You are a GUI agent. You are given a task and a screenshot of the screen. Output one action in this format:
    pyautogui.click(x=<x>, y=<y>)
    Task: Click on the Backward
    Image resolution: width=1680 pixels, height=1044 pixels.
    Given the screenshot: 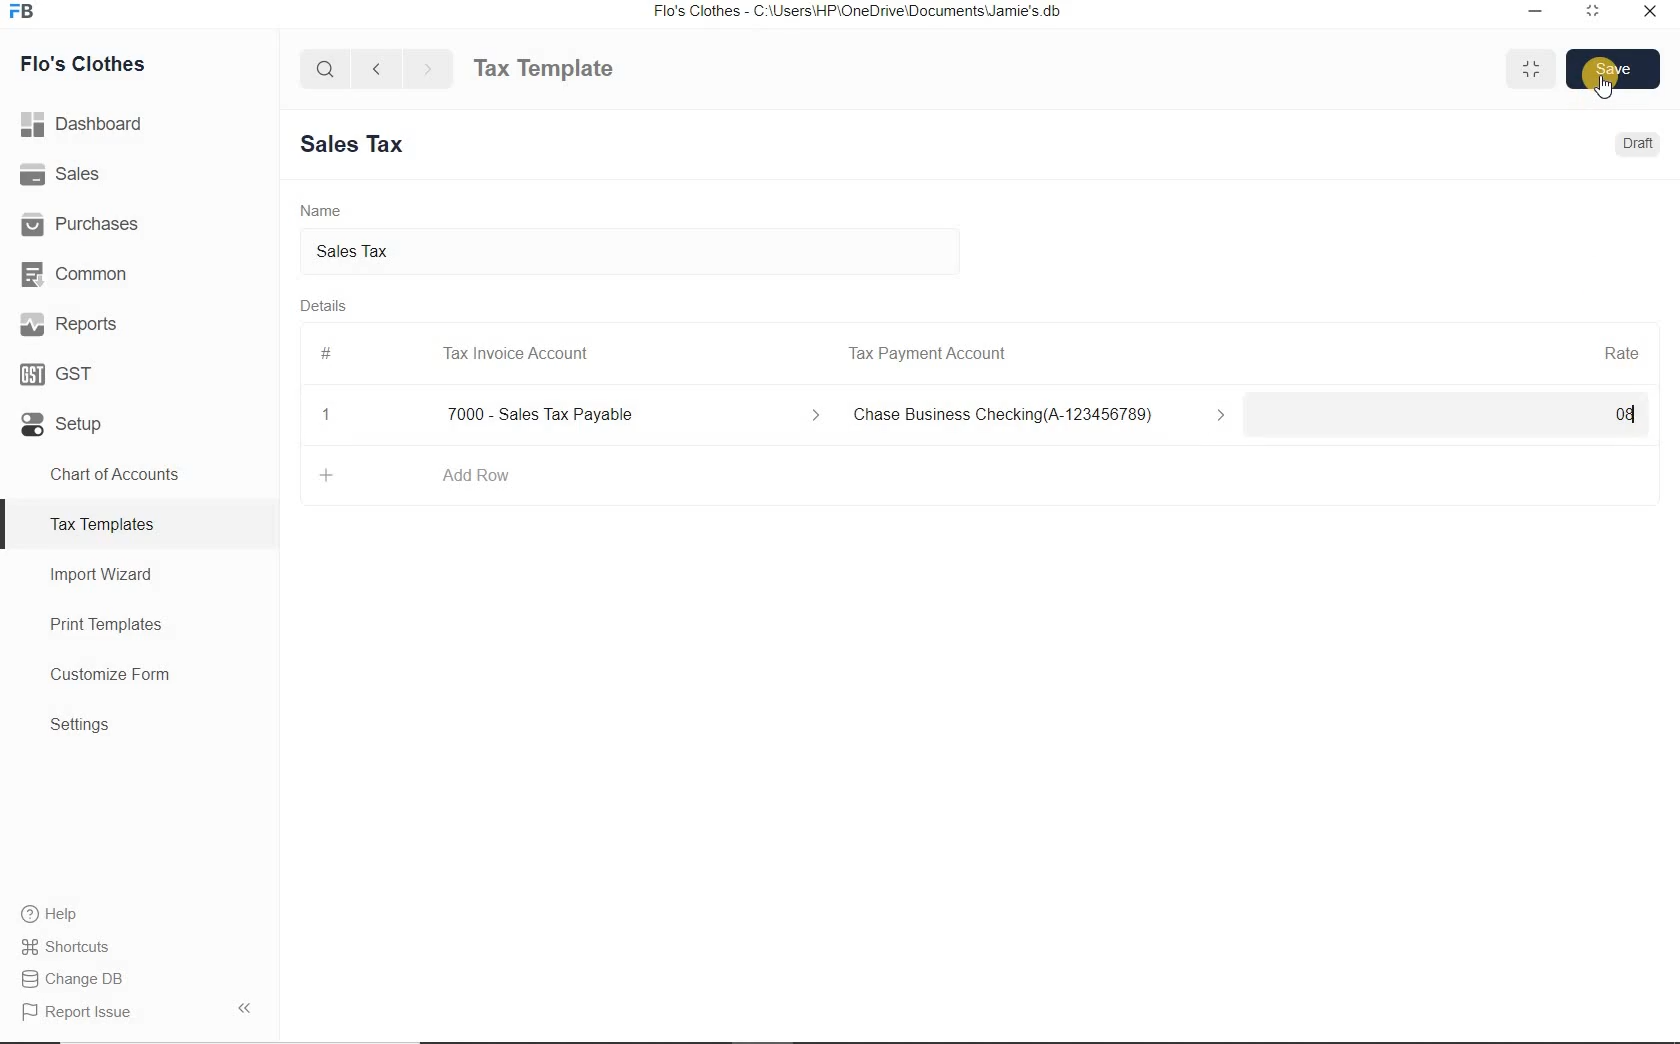 What is the action you would take?
    pyautogui.click(x=376, y=67)
    